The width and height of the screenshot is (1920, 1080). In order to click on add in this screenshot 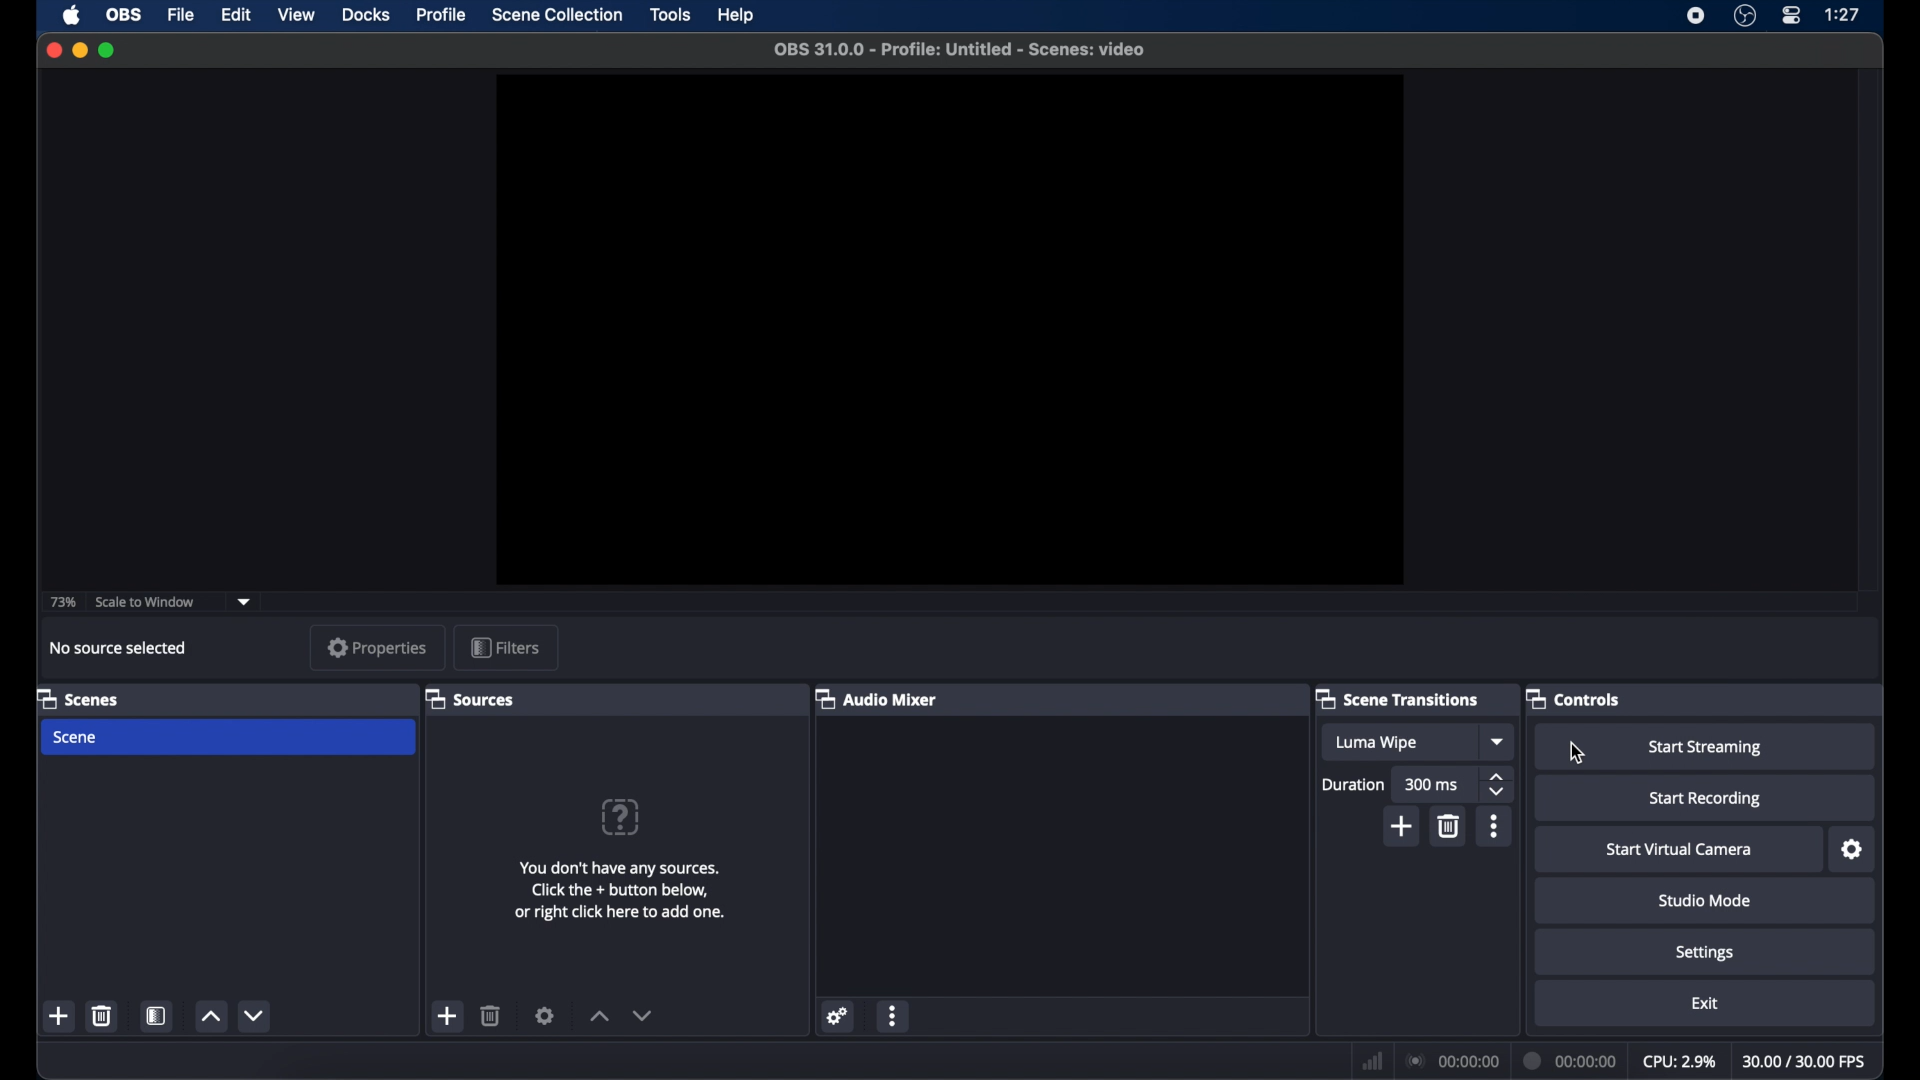, I will do `click(1404, 826)`.